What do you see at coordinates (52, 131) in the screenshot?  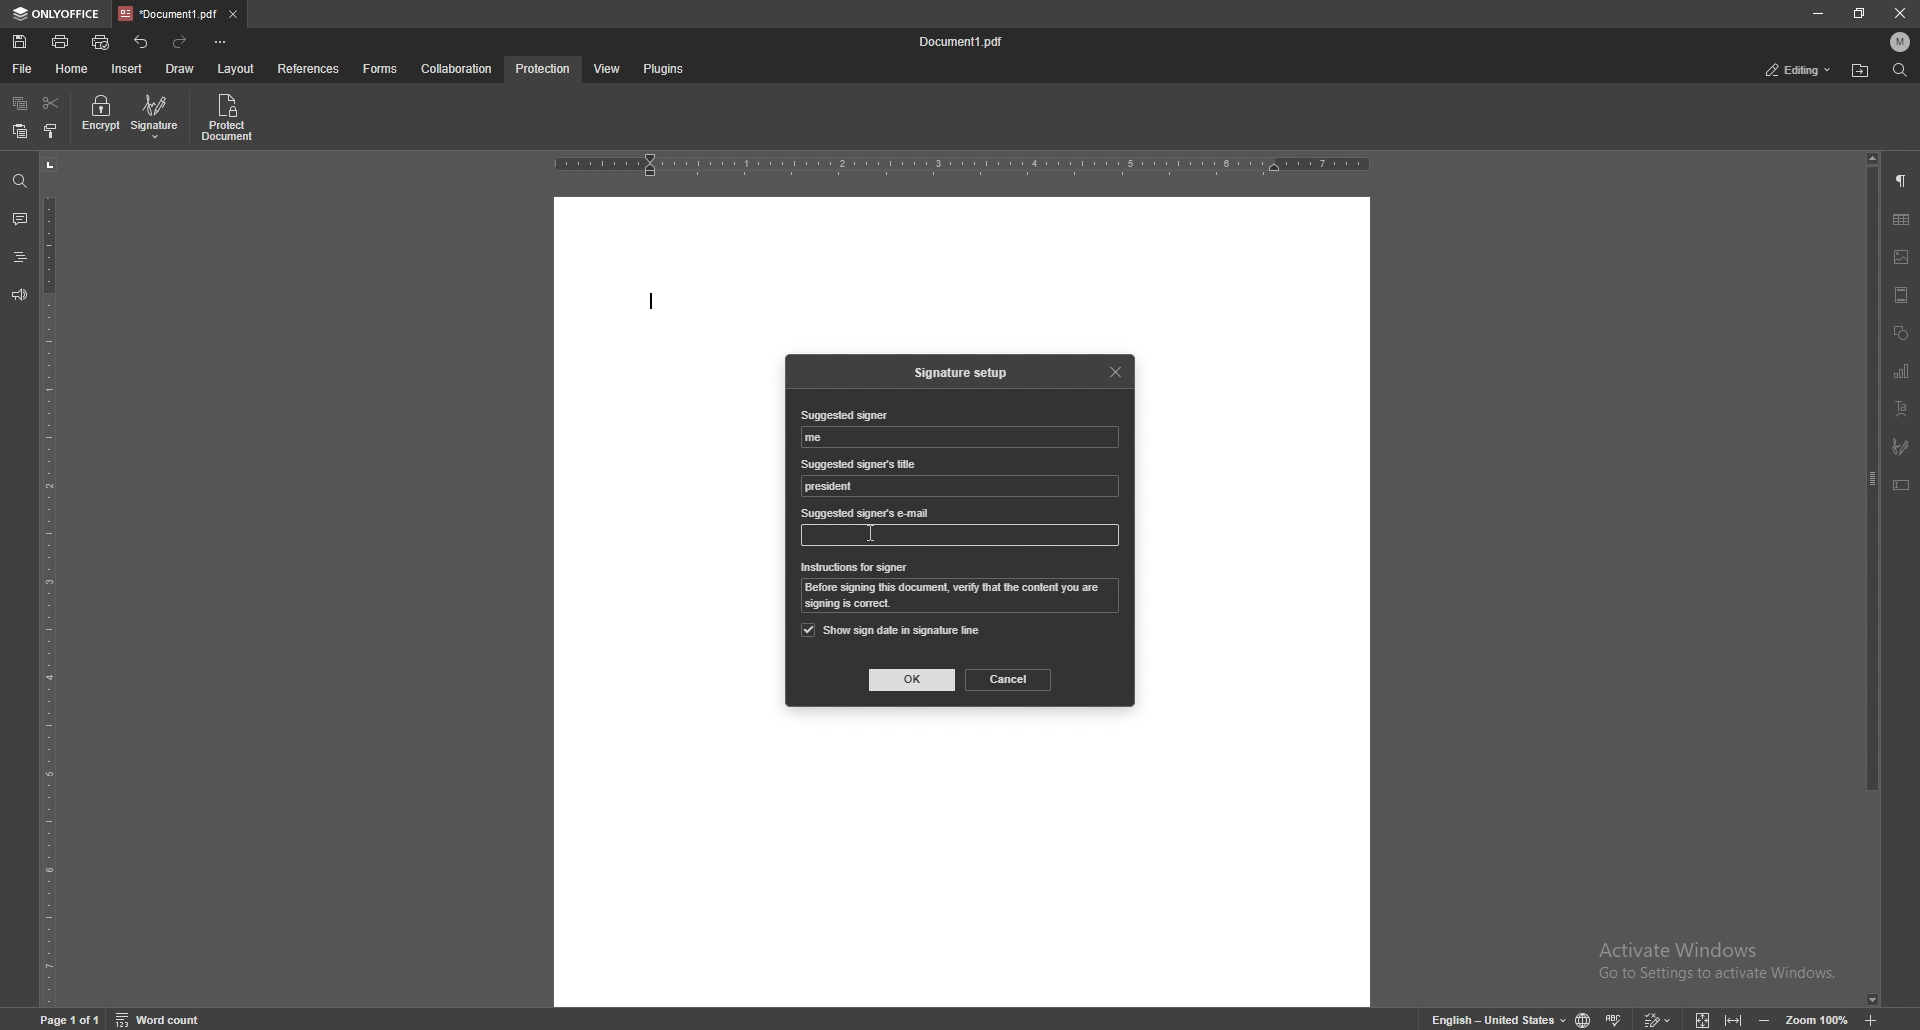 I see `copy style` at bounding box center [52, 131].